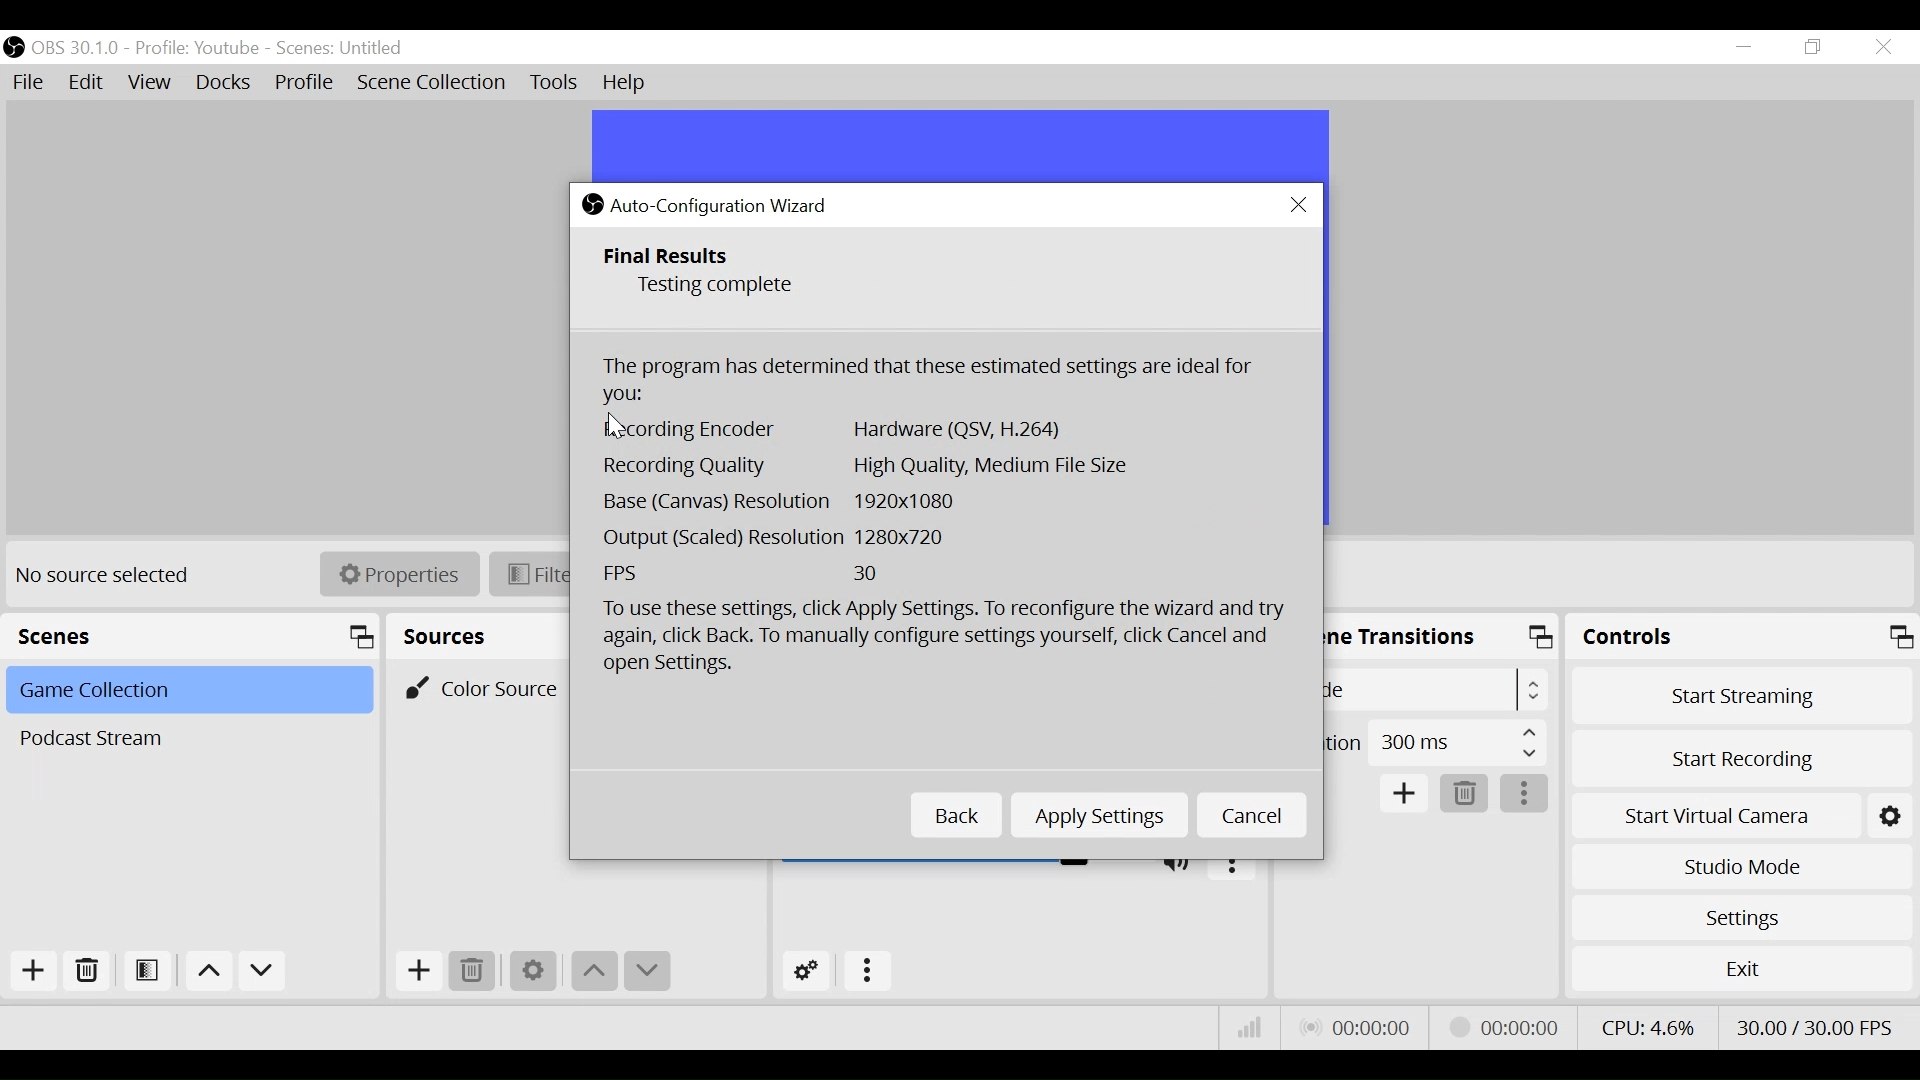  Describe the element at coordinates (225, 82) in the screenshot. I see `Docks` at that location.